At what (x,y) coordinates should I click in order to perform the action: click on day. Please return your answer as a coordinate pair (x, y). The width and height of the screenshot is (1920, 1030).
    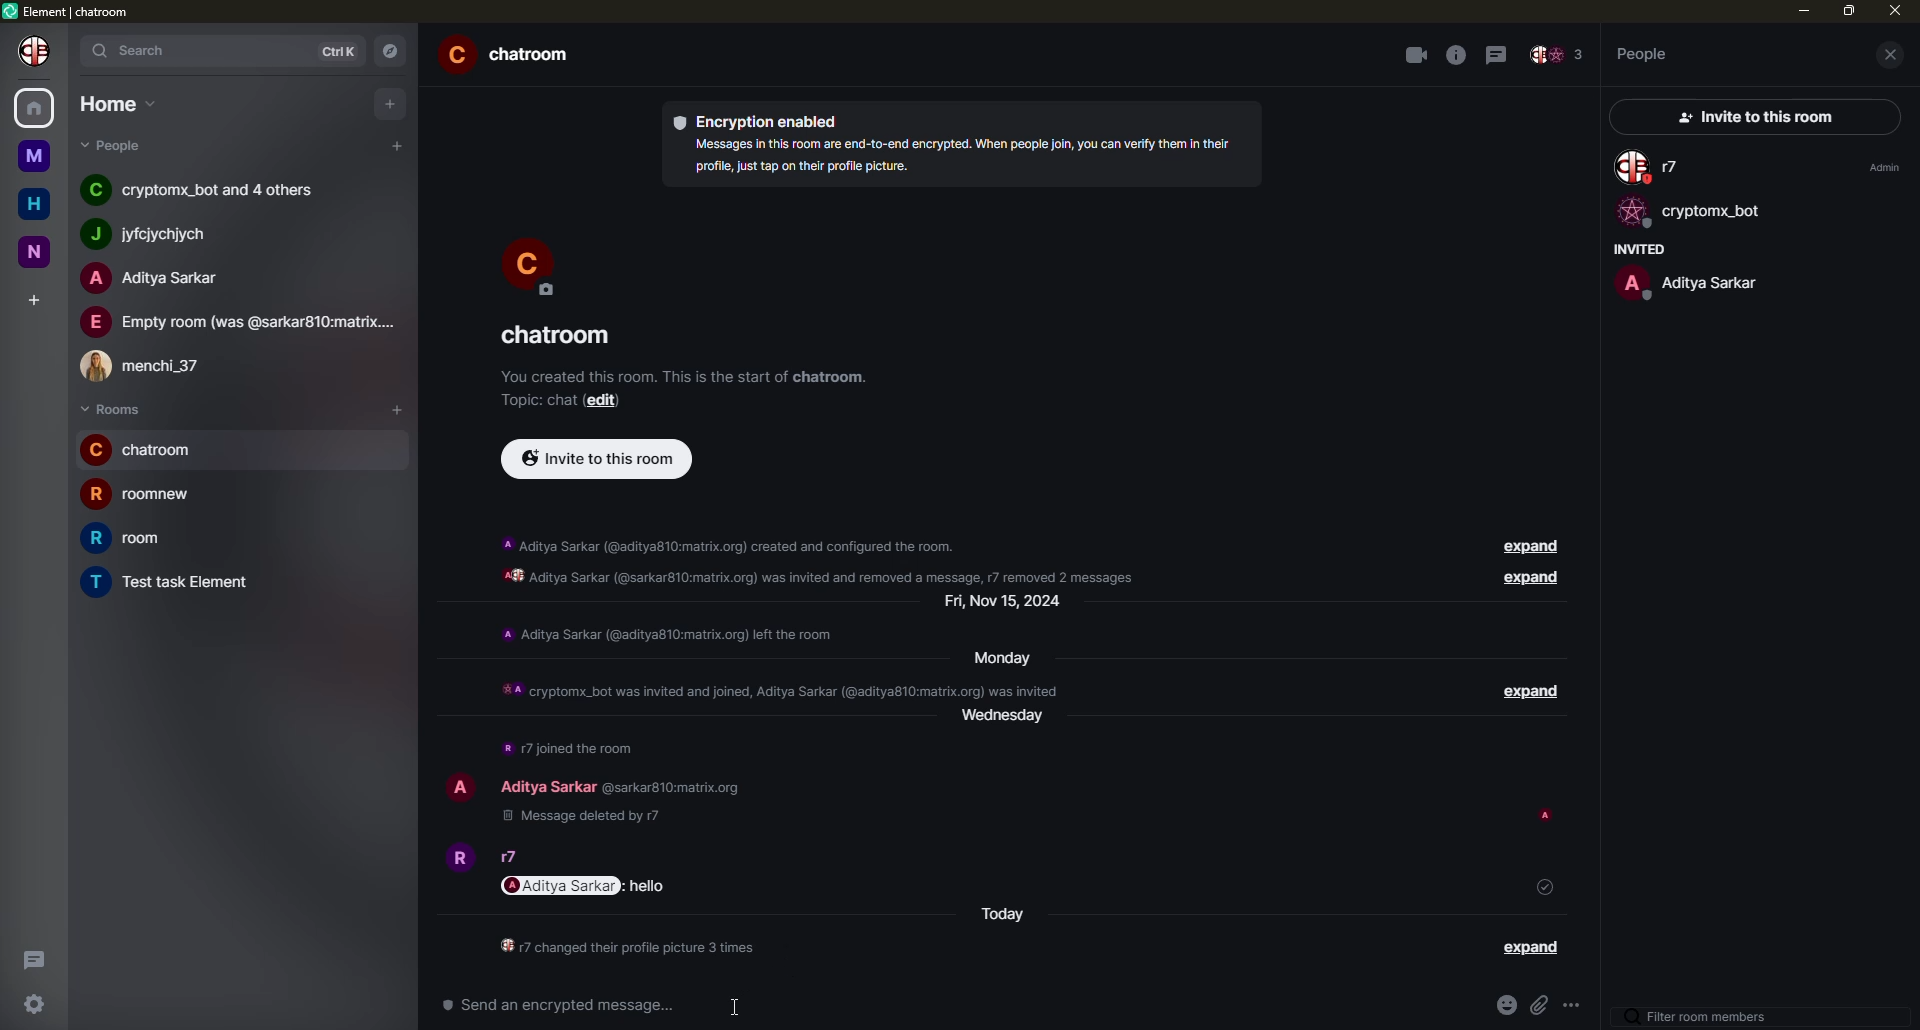
    Looking at the image, I should click on (1010, 724).